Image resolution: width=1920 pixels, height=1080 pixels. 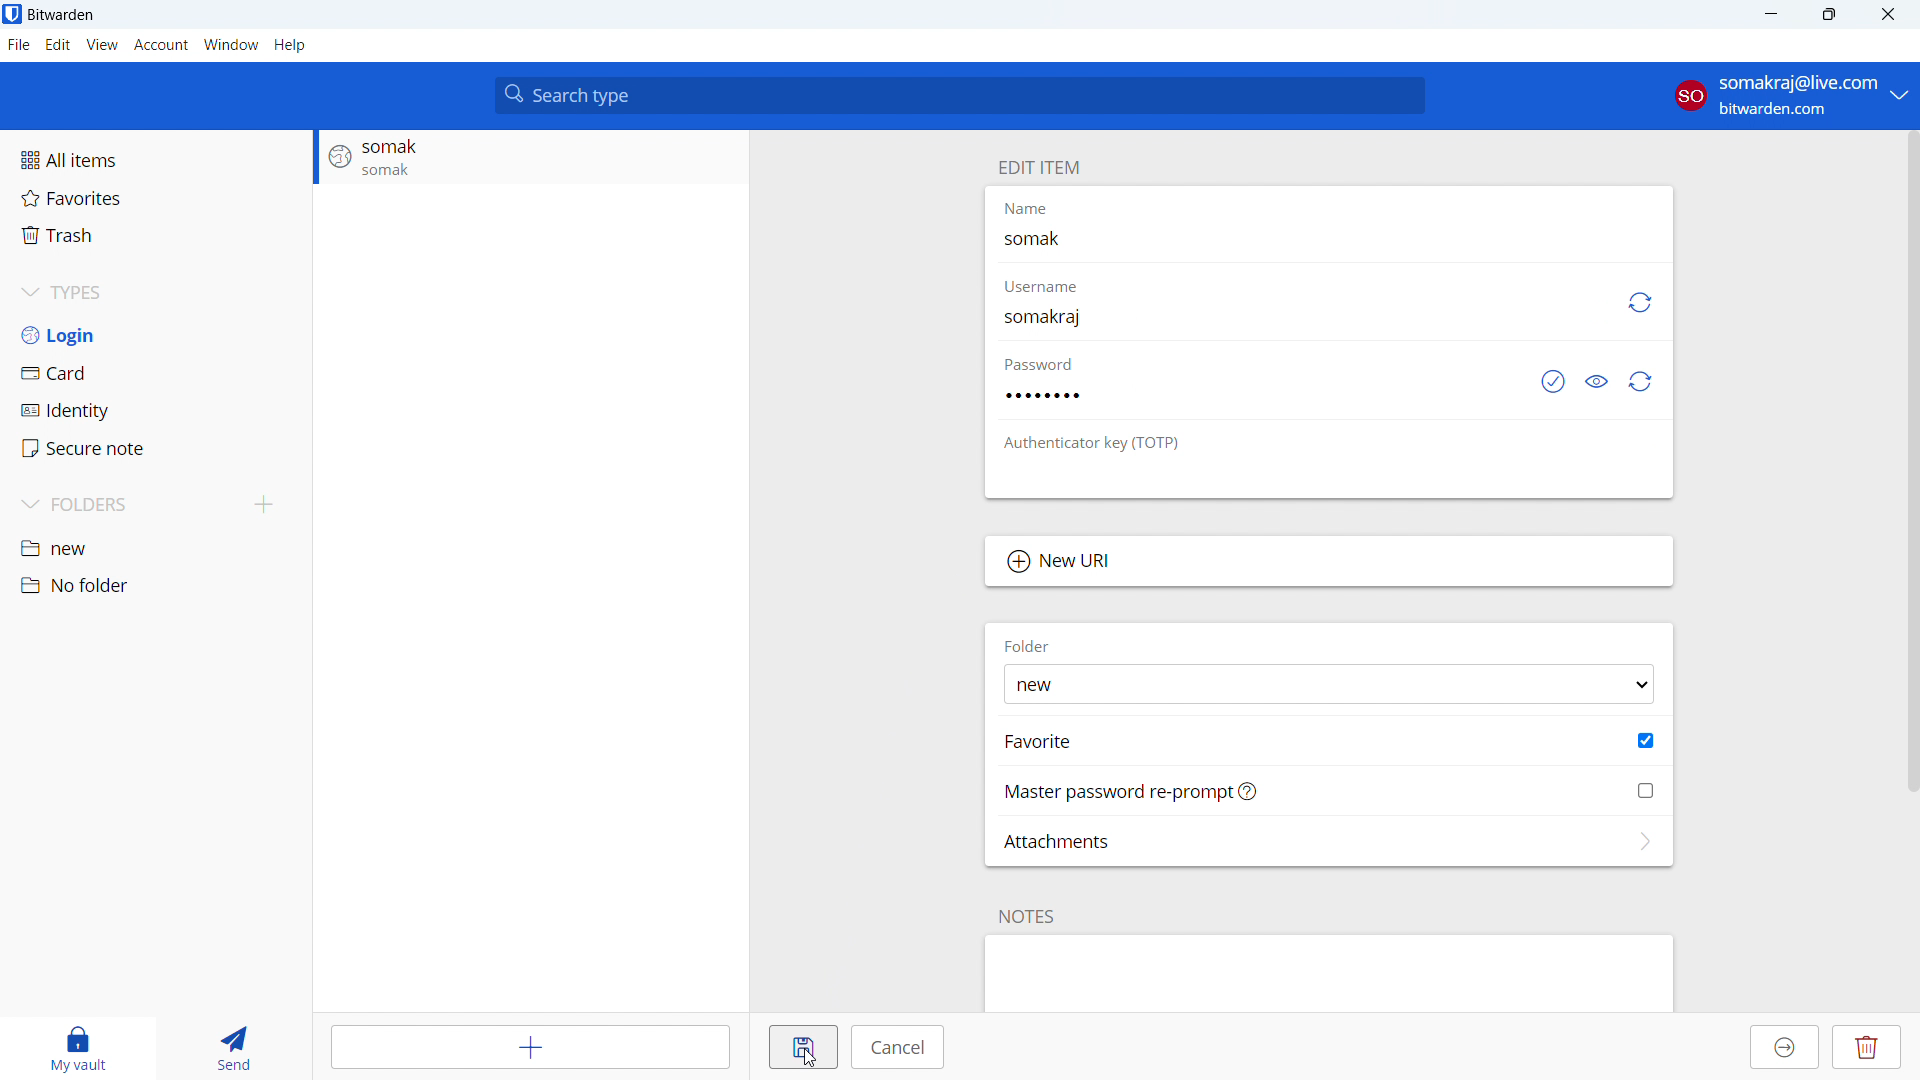 I want to click on master password ree-prompt, so click(x=1330, y=791).